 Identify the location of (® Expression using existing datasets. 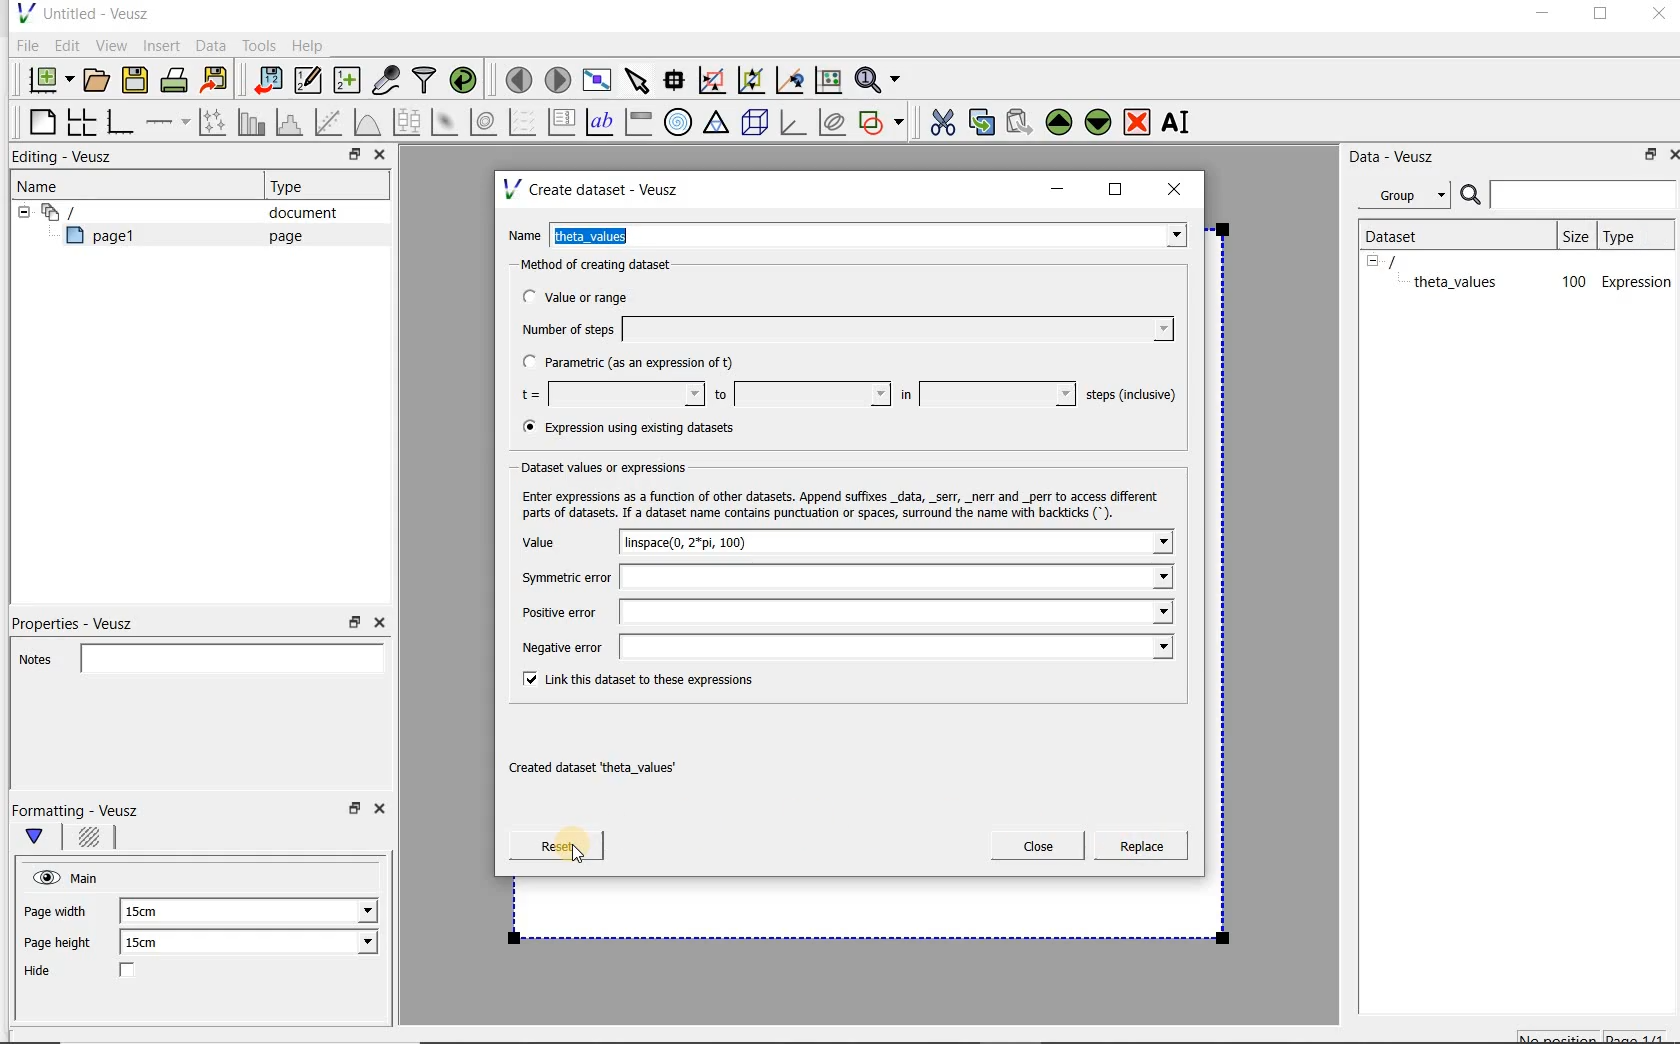
(643, 428).